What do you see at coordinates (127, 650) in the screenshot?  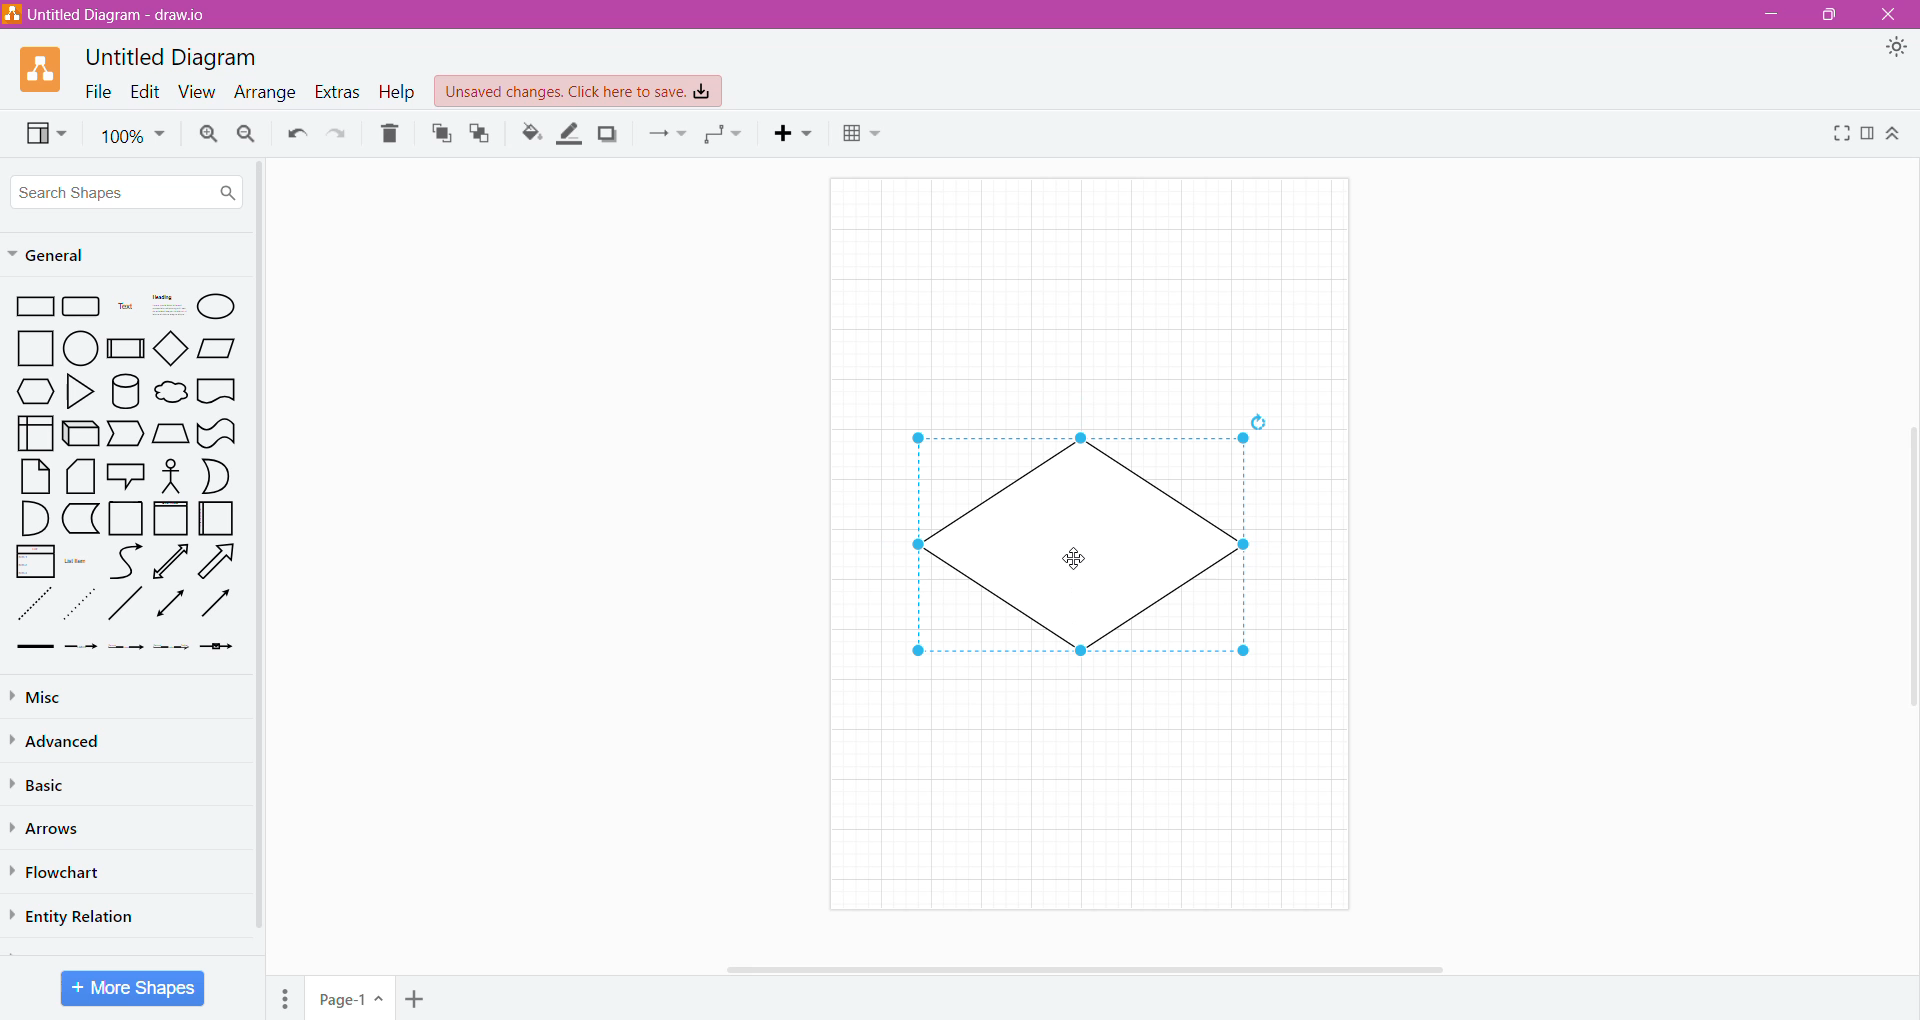 I see `Connector with 2 Labels` at bounding box center [127, 650].